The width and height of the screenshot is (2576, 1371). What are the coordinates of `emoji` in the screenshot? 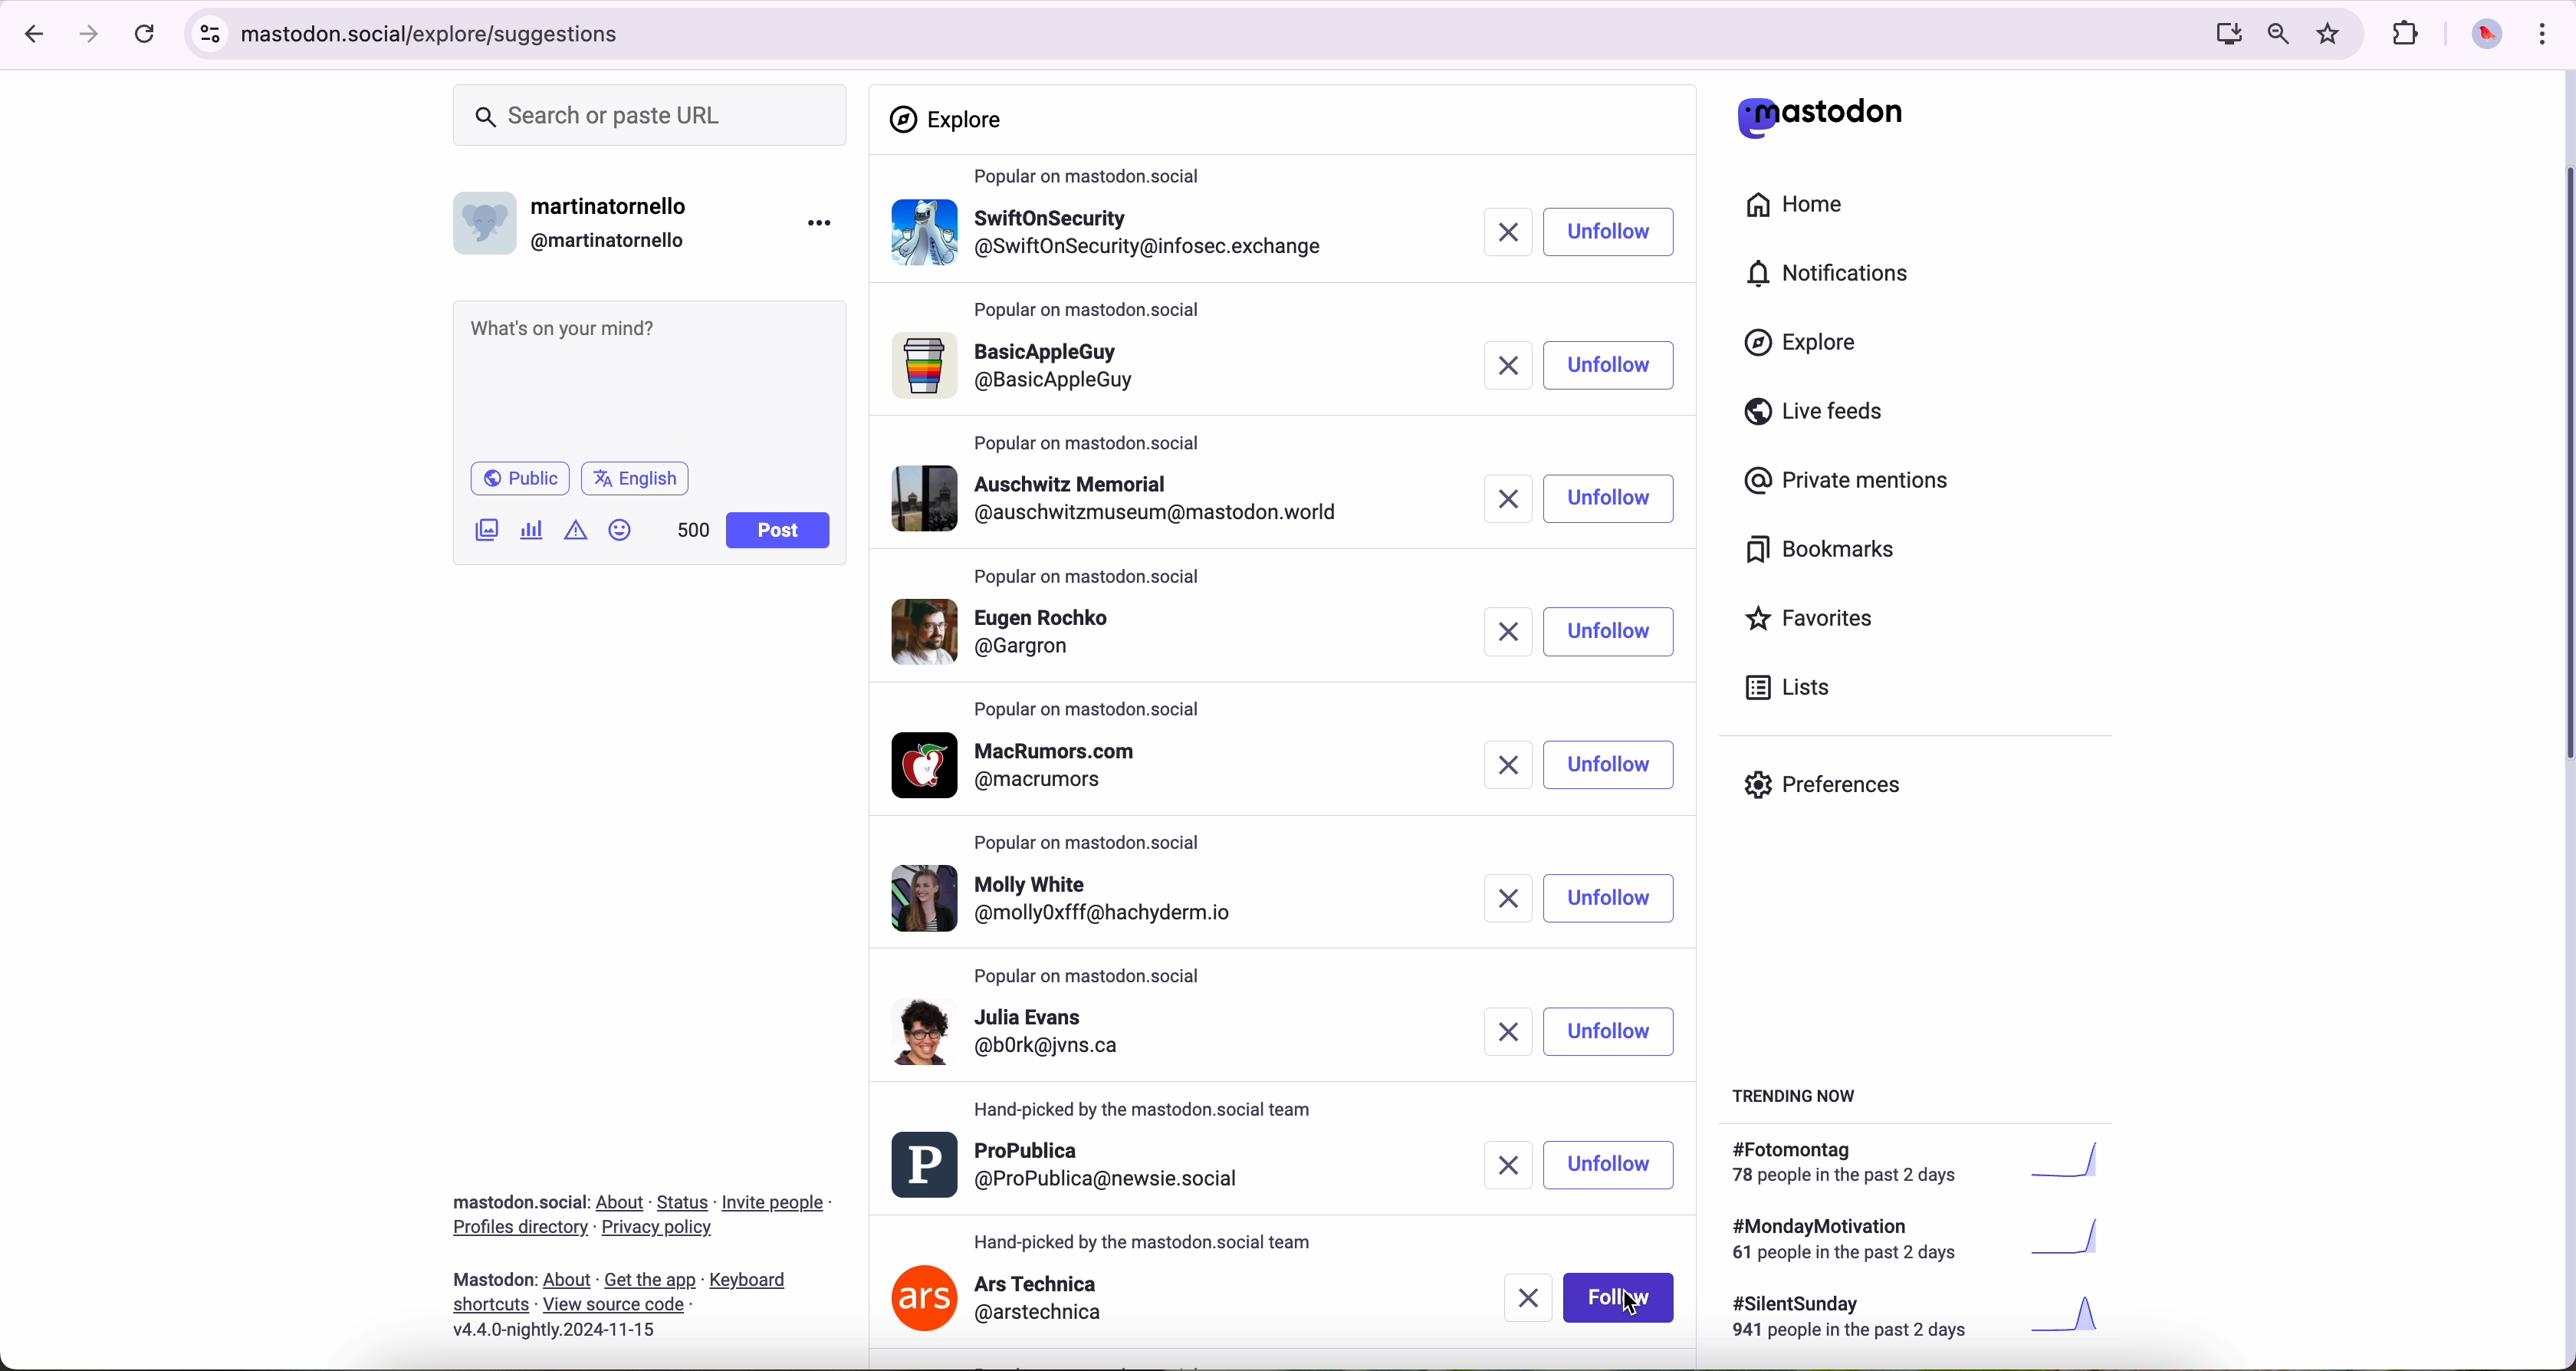 It's located at (621, 529).